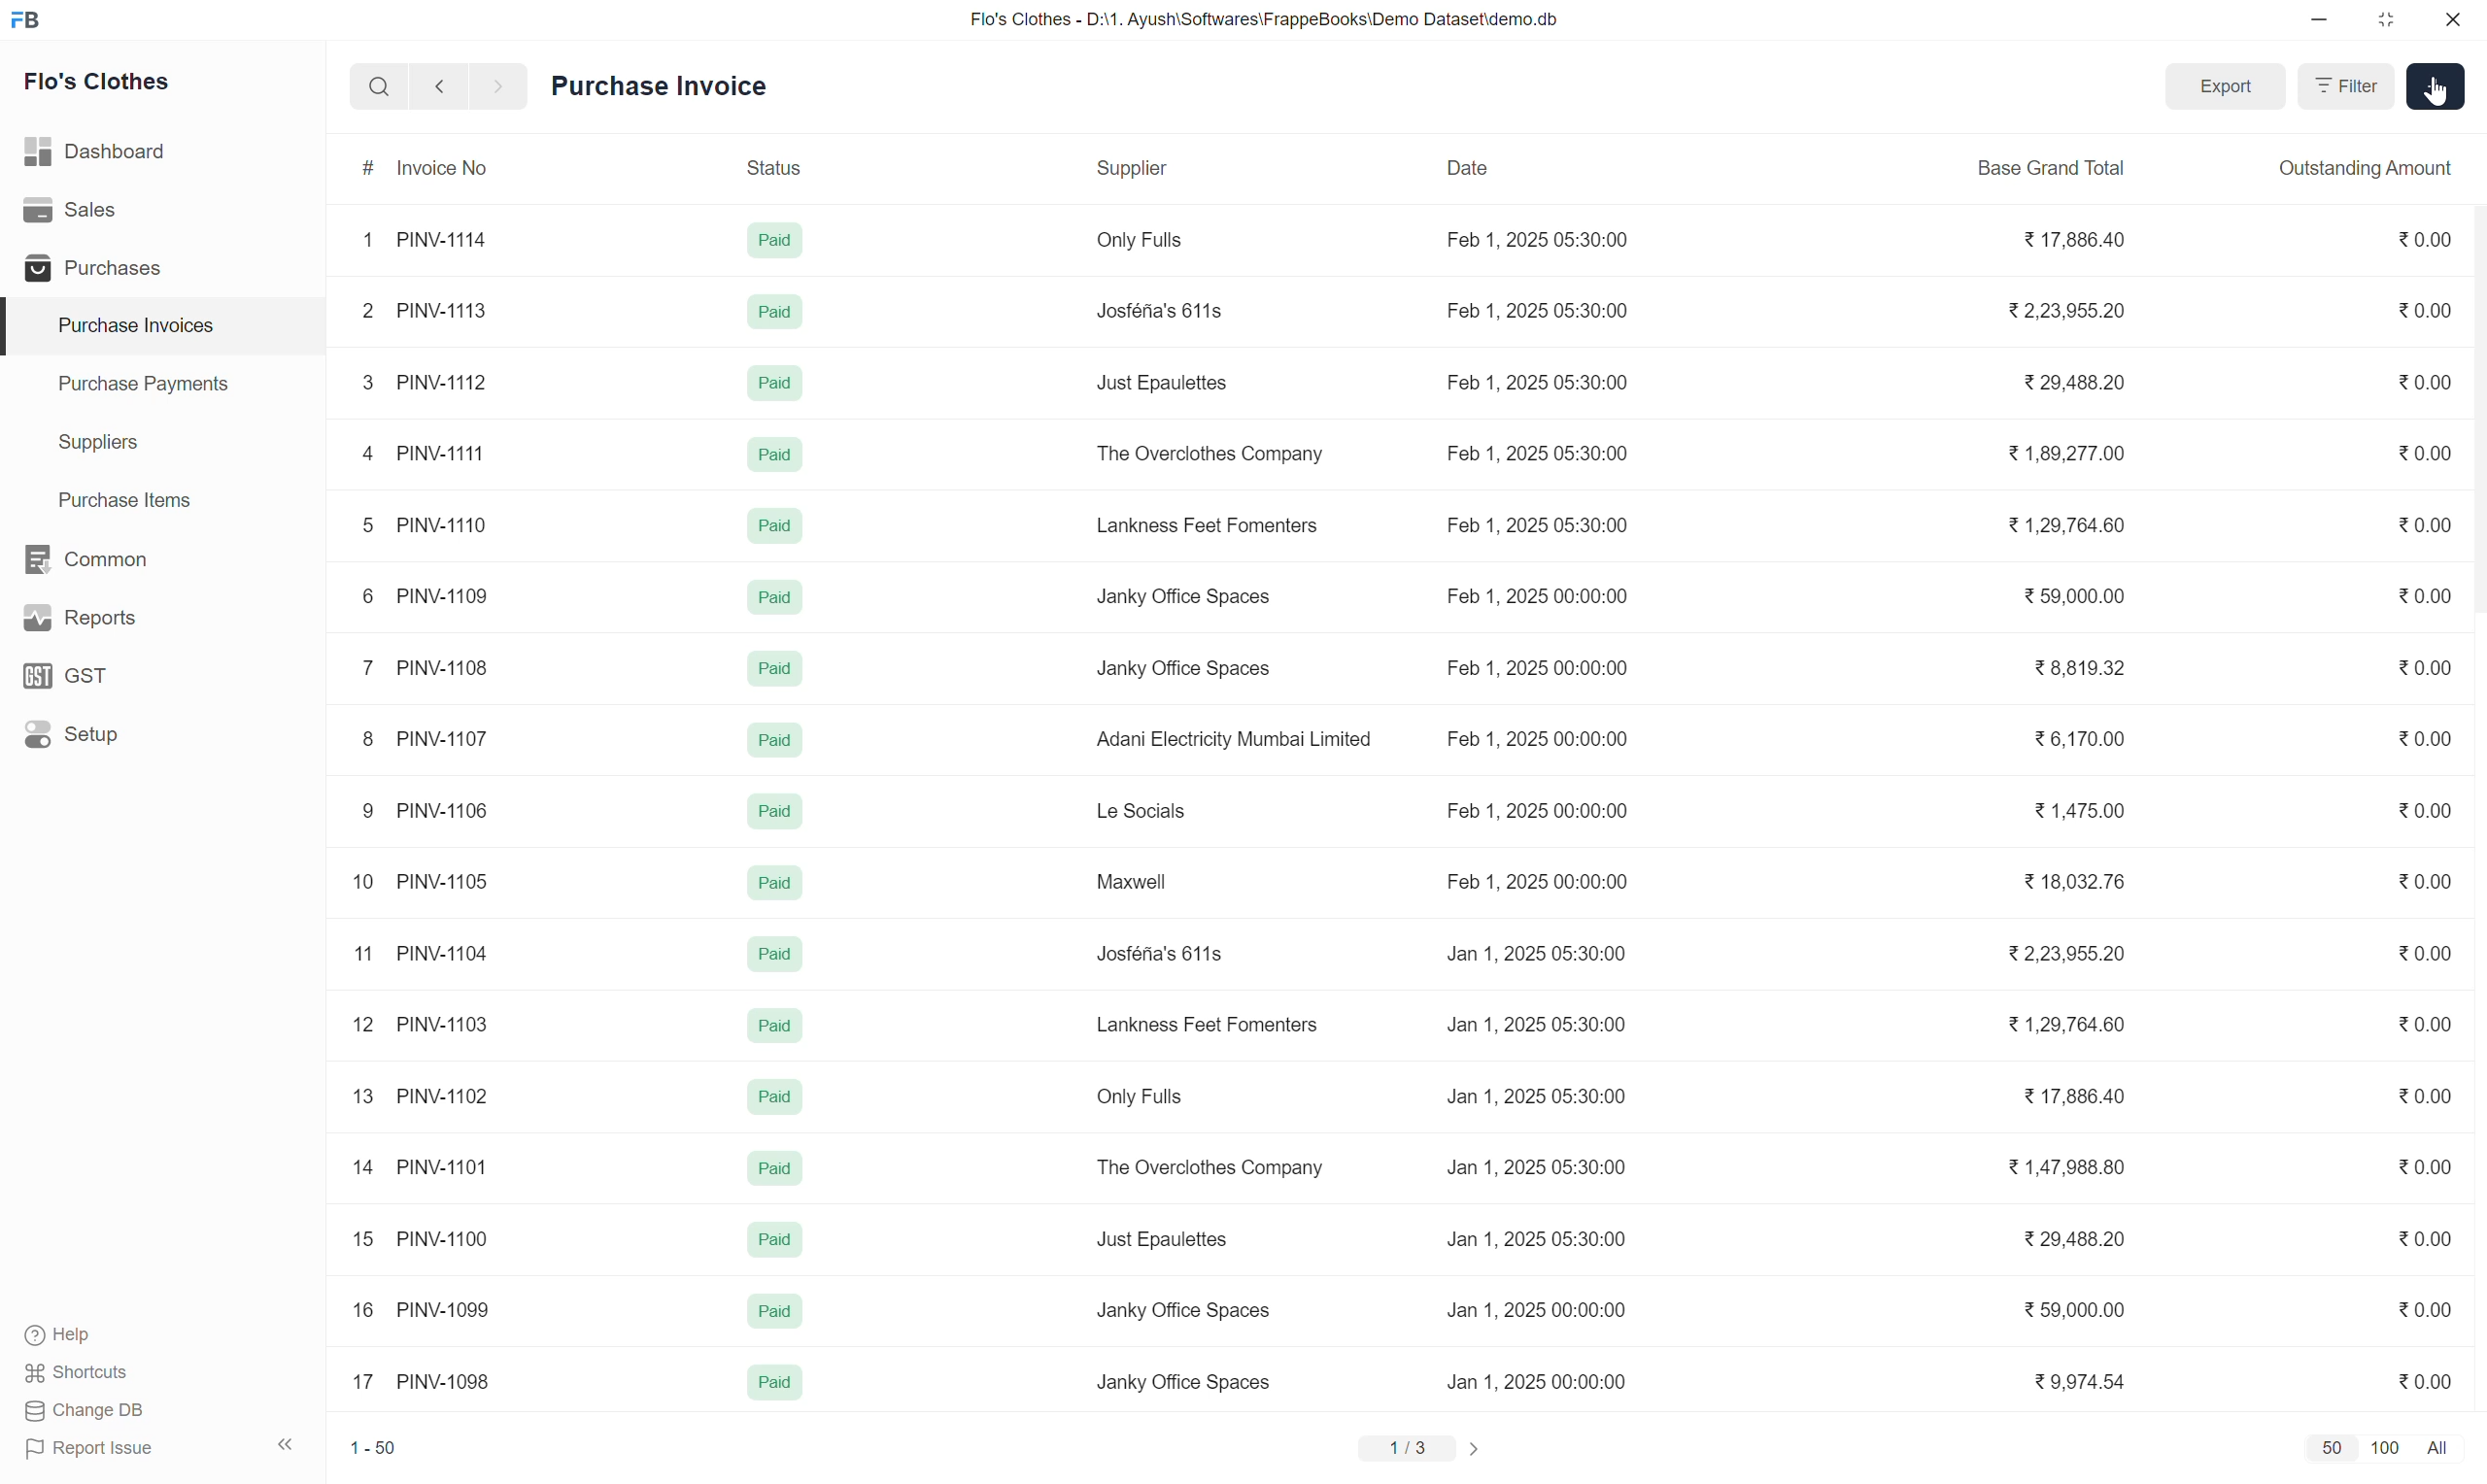  I want to click on Paid, so click(776, 455).